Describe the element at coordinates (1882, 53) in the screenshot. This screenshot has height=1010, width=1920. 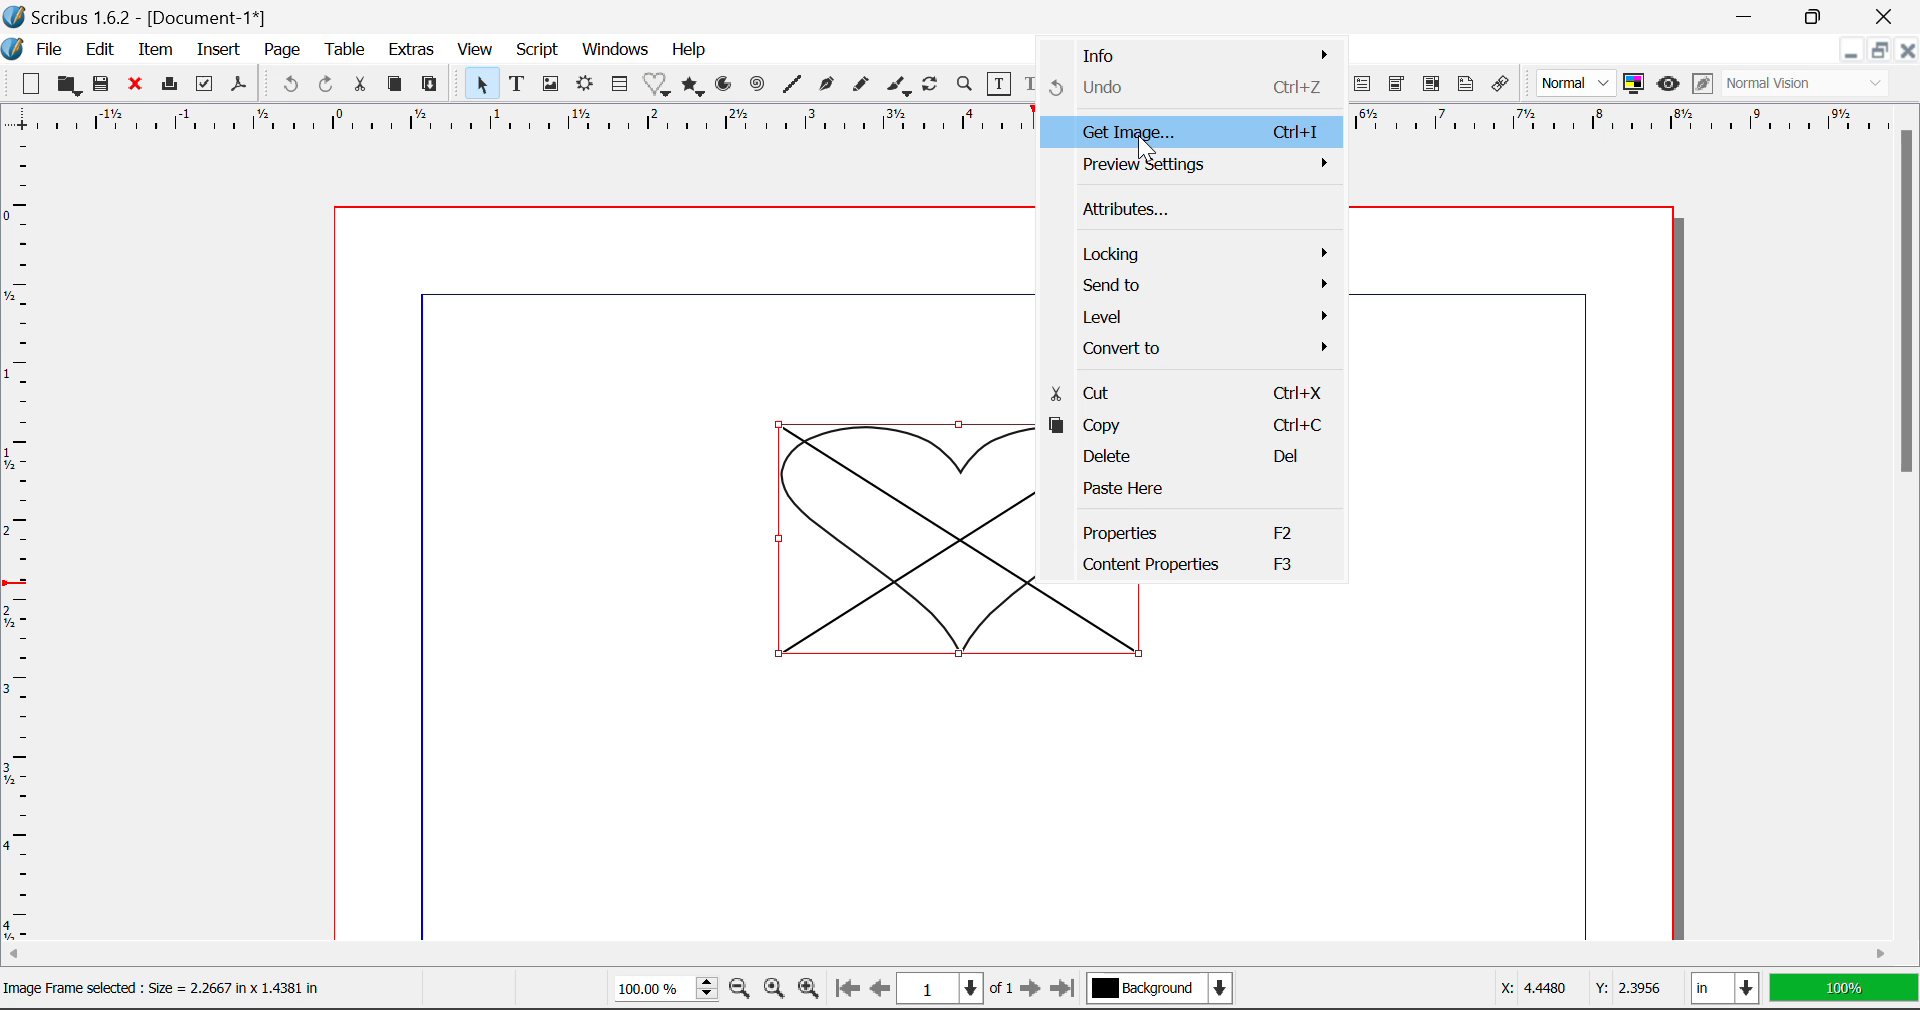
I see `Minimize` at that location.